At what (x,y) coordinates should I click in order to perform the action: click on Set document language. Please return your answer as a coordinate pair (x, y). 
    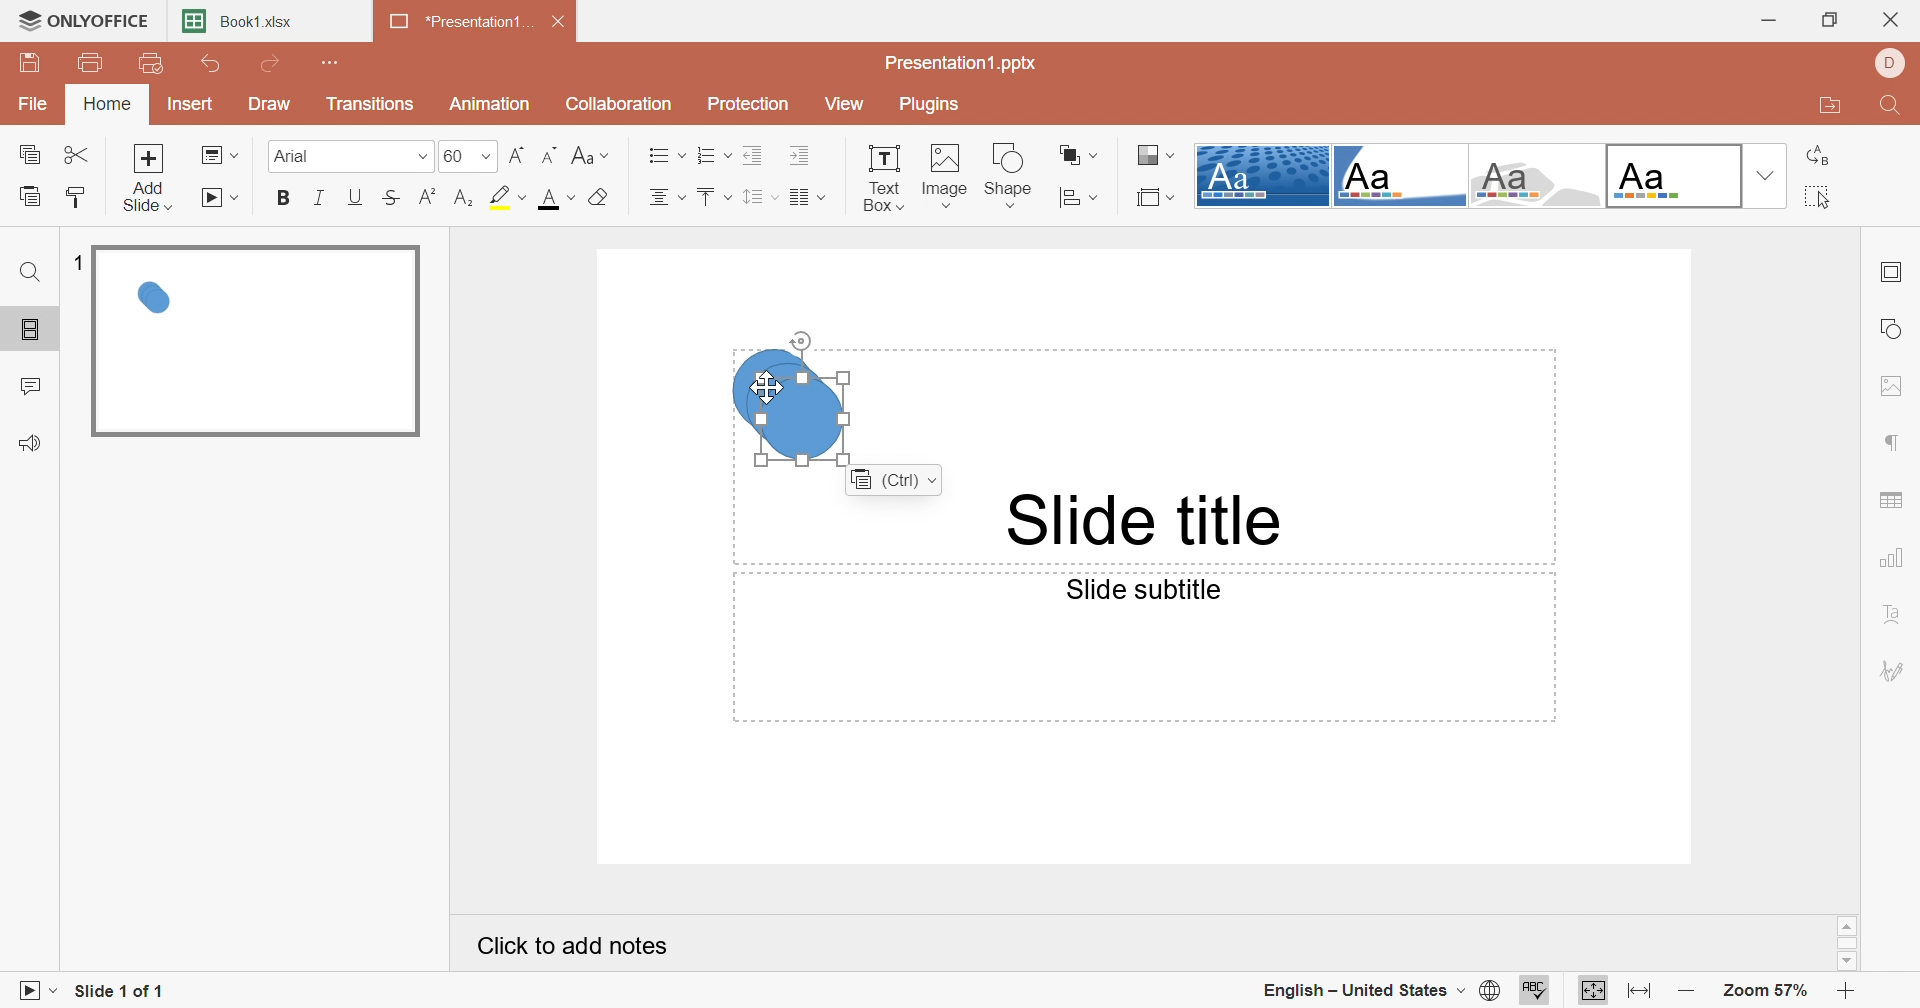
    Looking at the image, I should click on (1493, 991).